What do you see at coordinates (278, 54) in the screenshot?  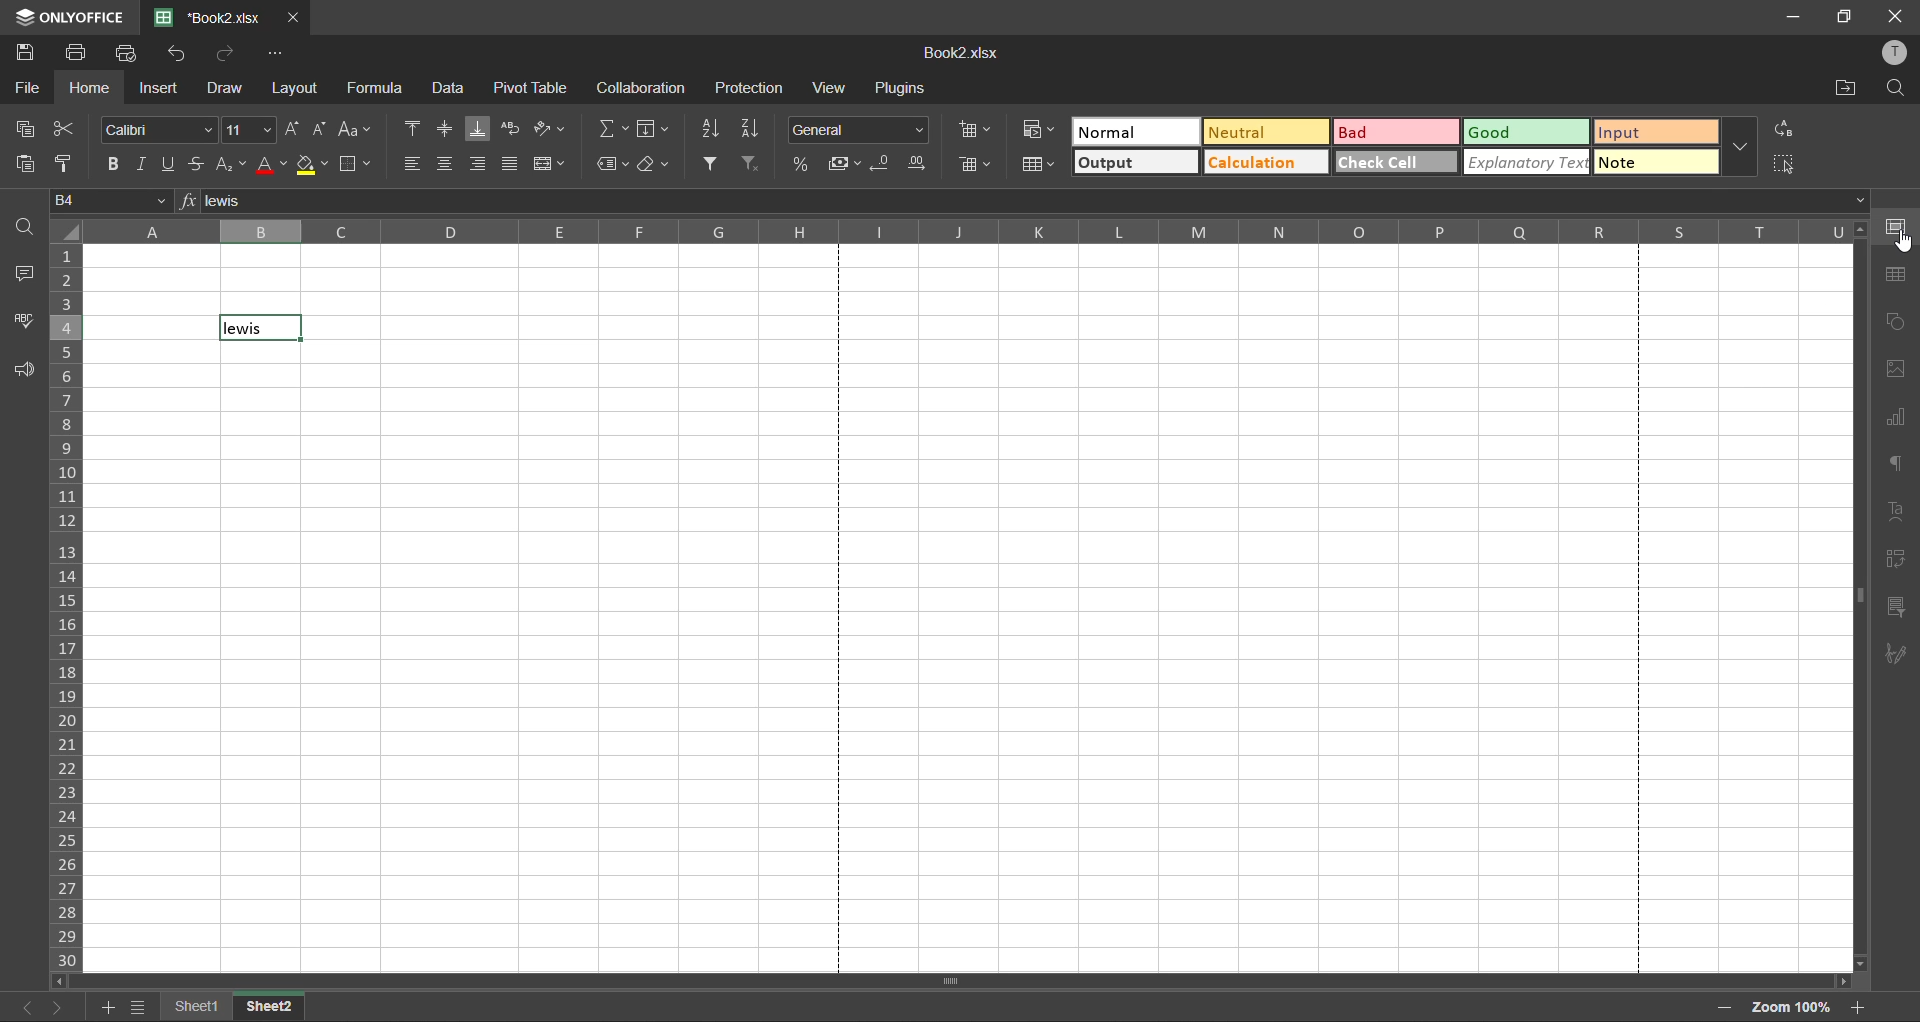 I see `customize quick access toolbar` at bounding box center [278, 54].